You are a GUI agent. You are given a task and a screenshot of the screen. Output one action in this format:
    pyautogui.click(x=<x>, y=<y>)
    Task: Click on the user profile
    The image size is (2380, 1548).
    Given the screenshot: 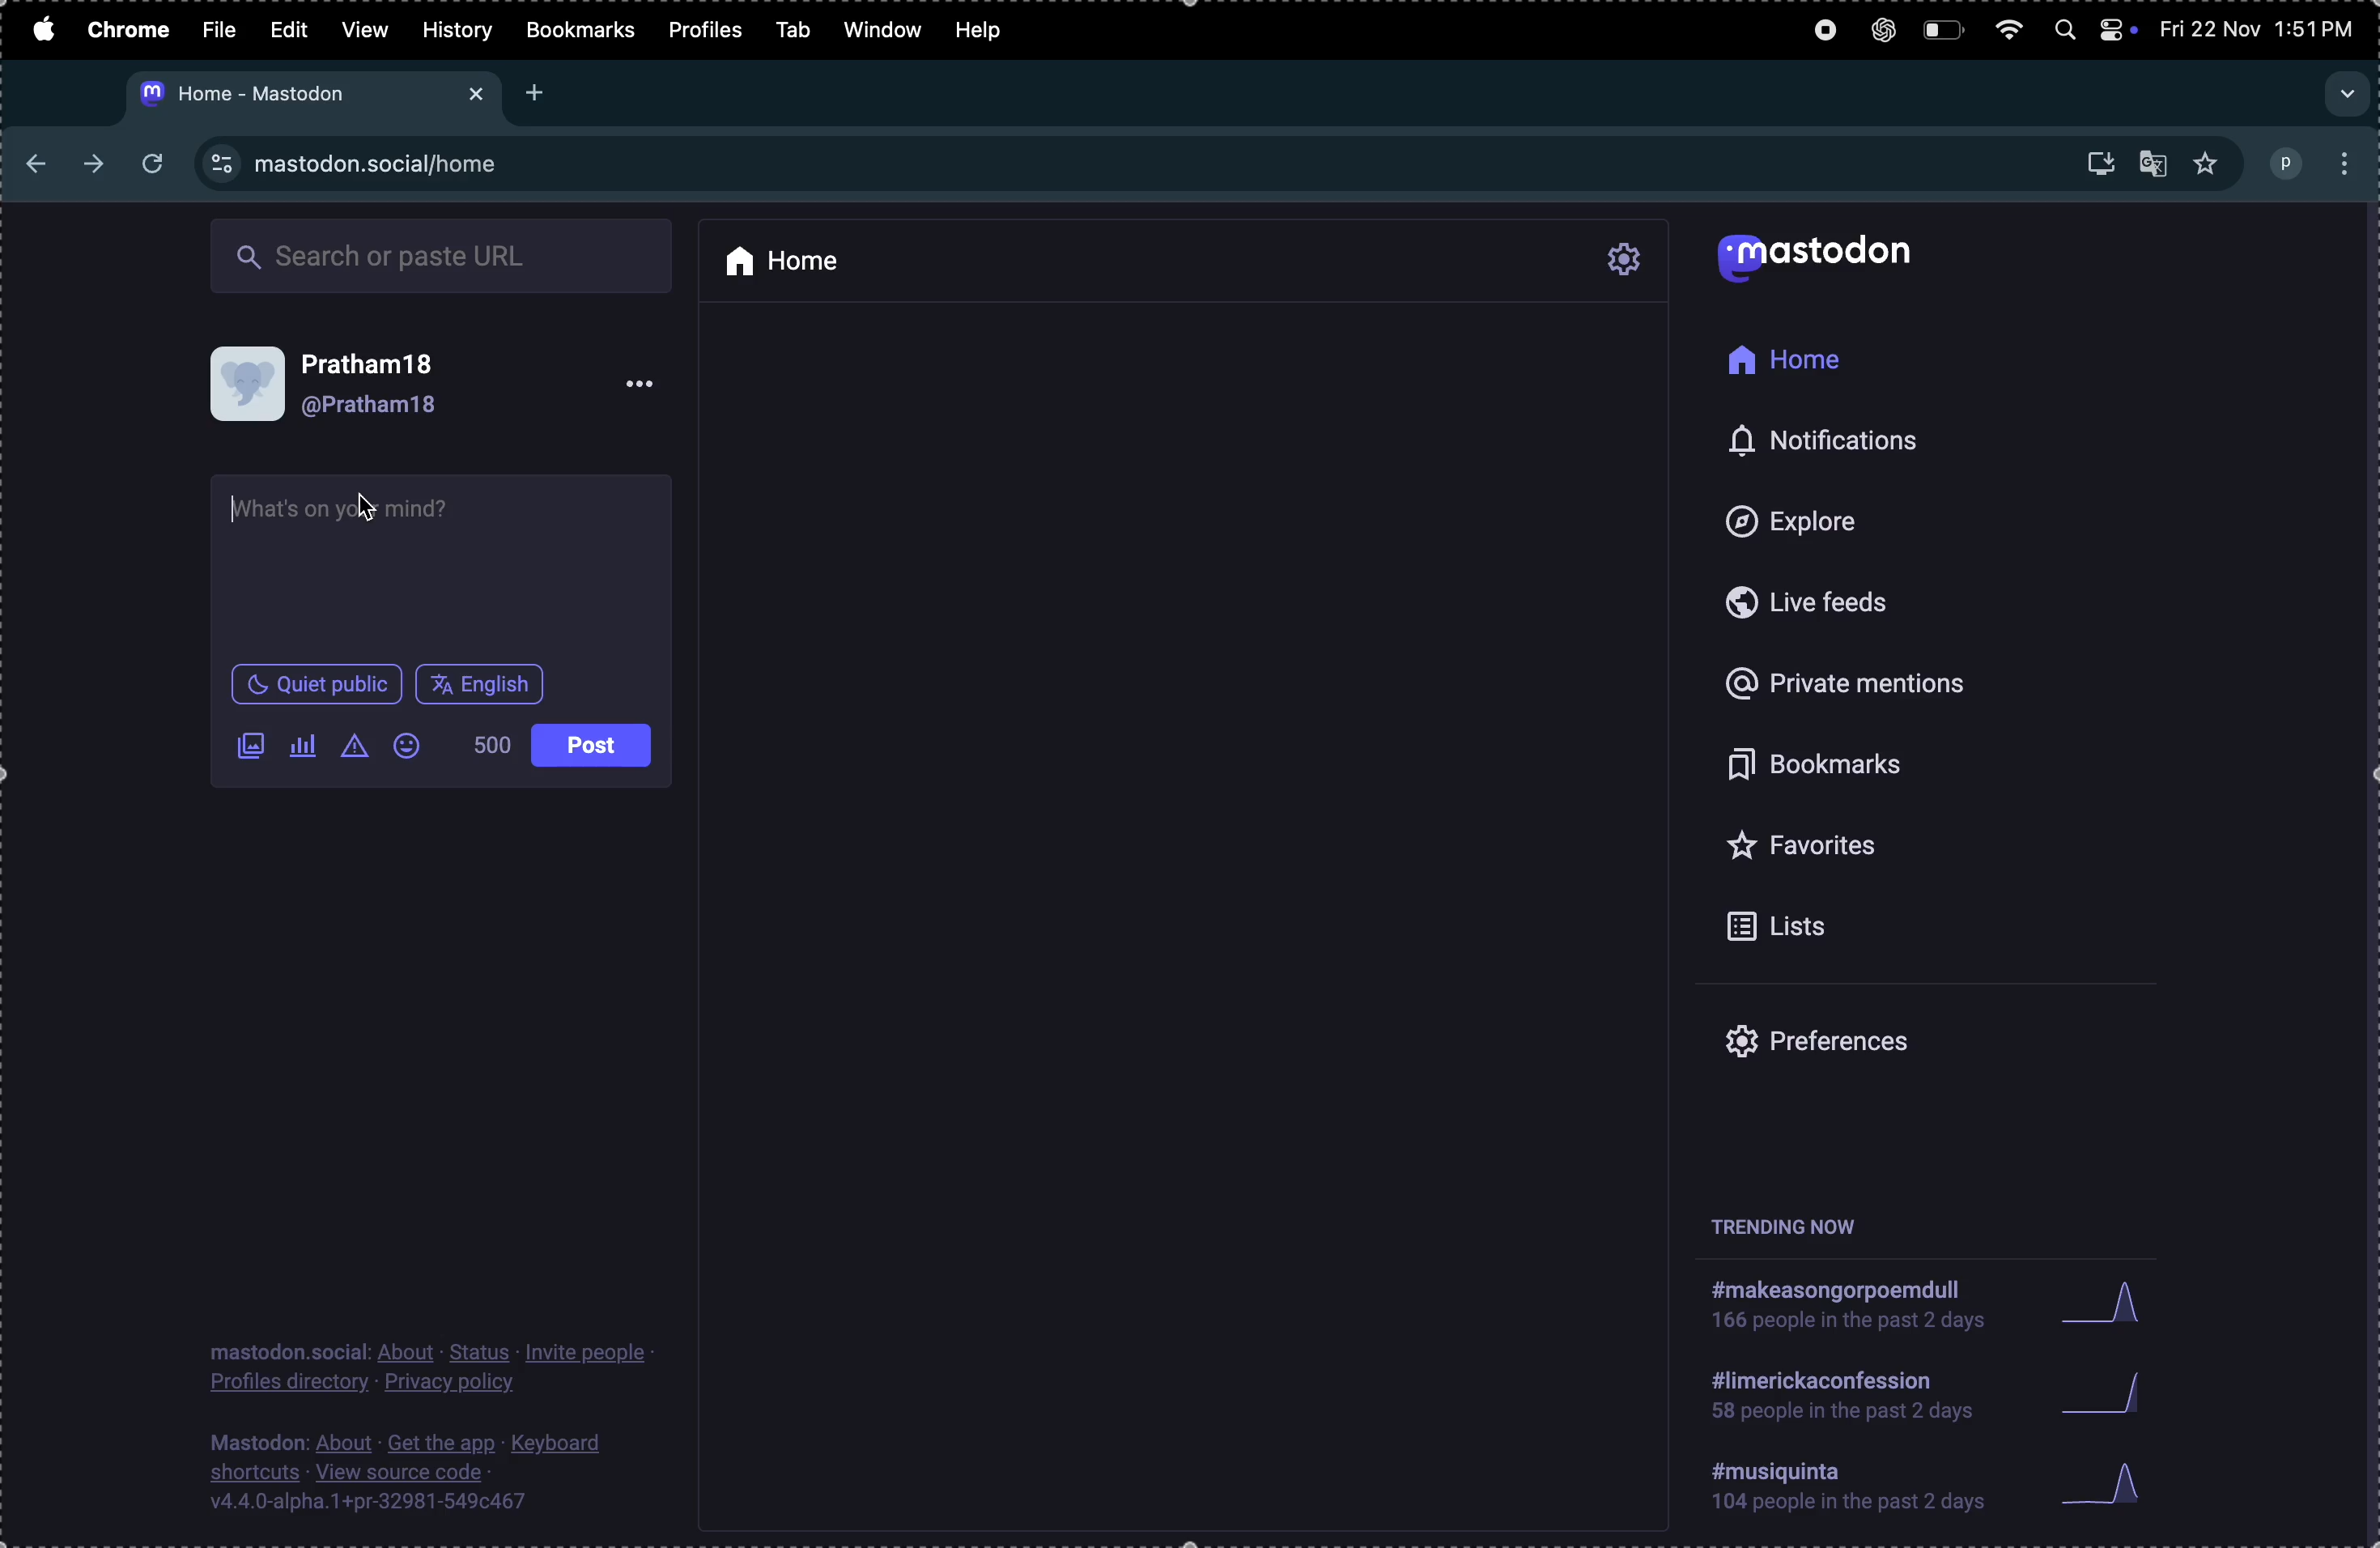 What is the action you would take?
    pyautogui.click(x=438, y=383)
    